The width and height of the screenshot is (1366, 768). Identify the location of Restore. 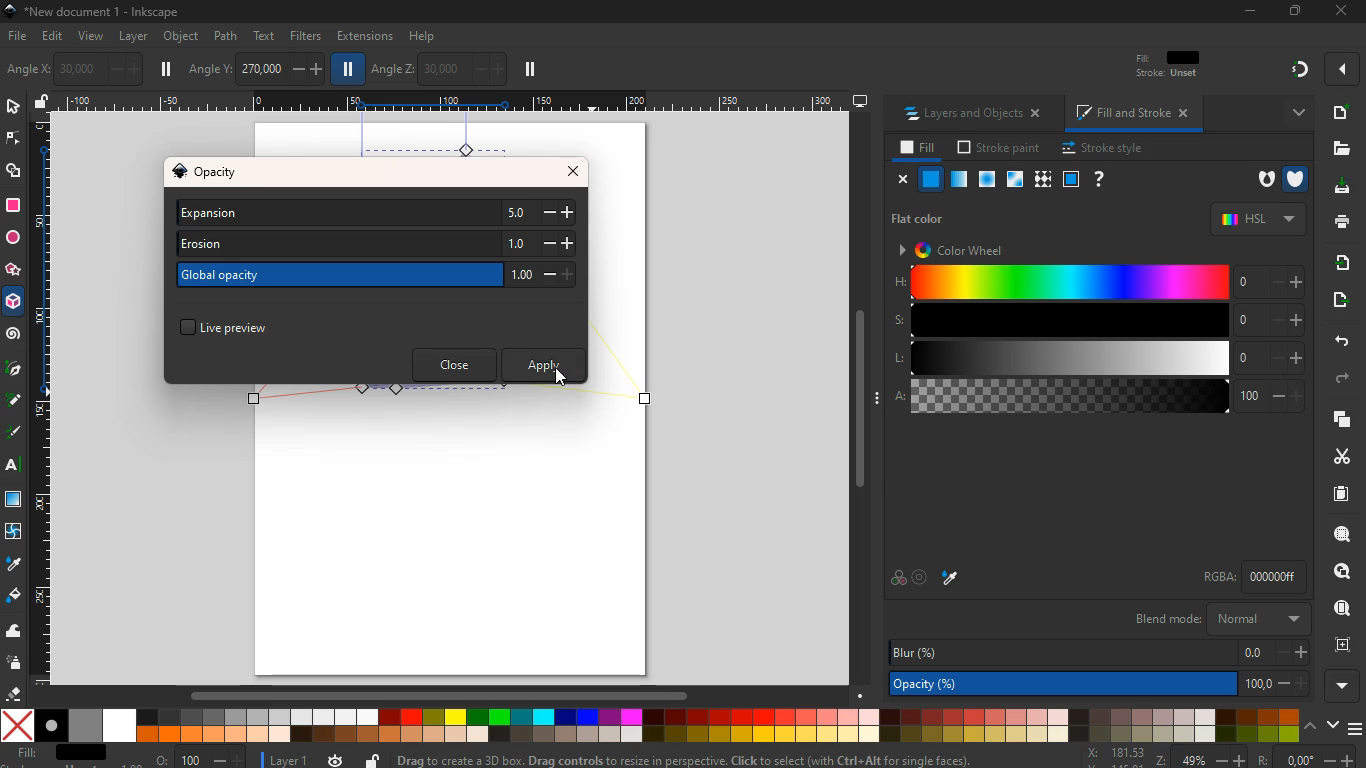
(1293, 12).